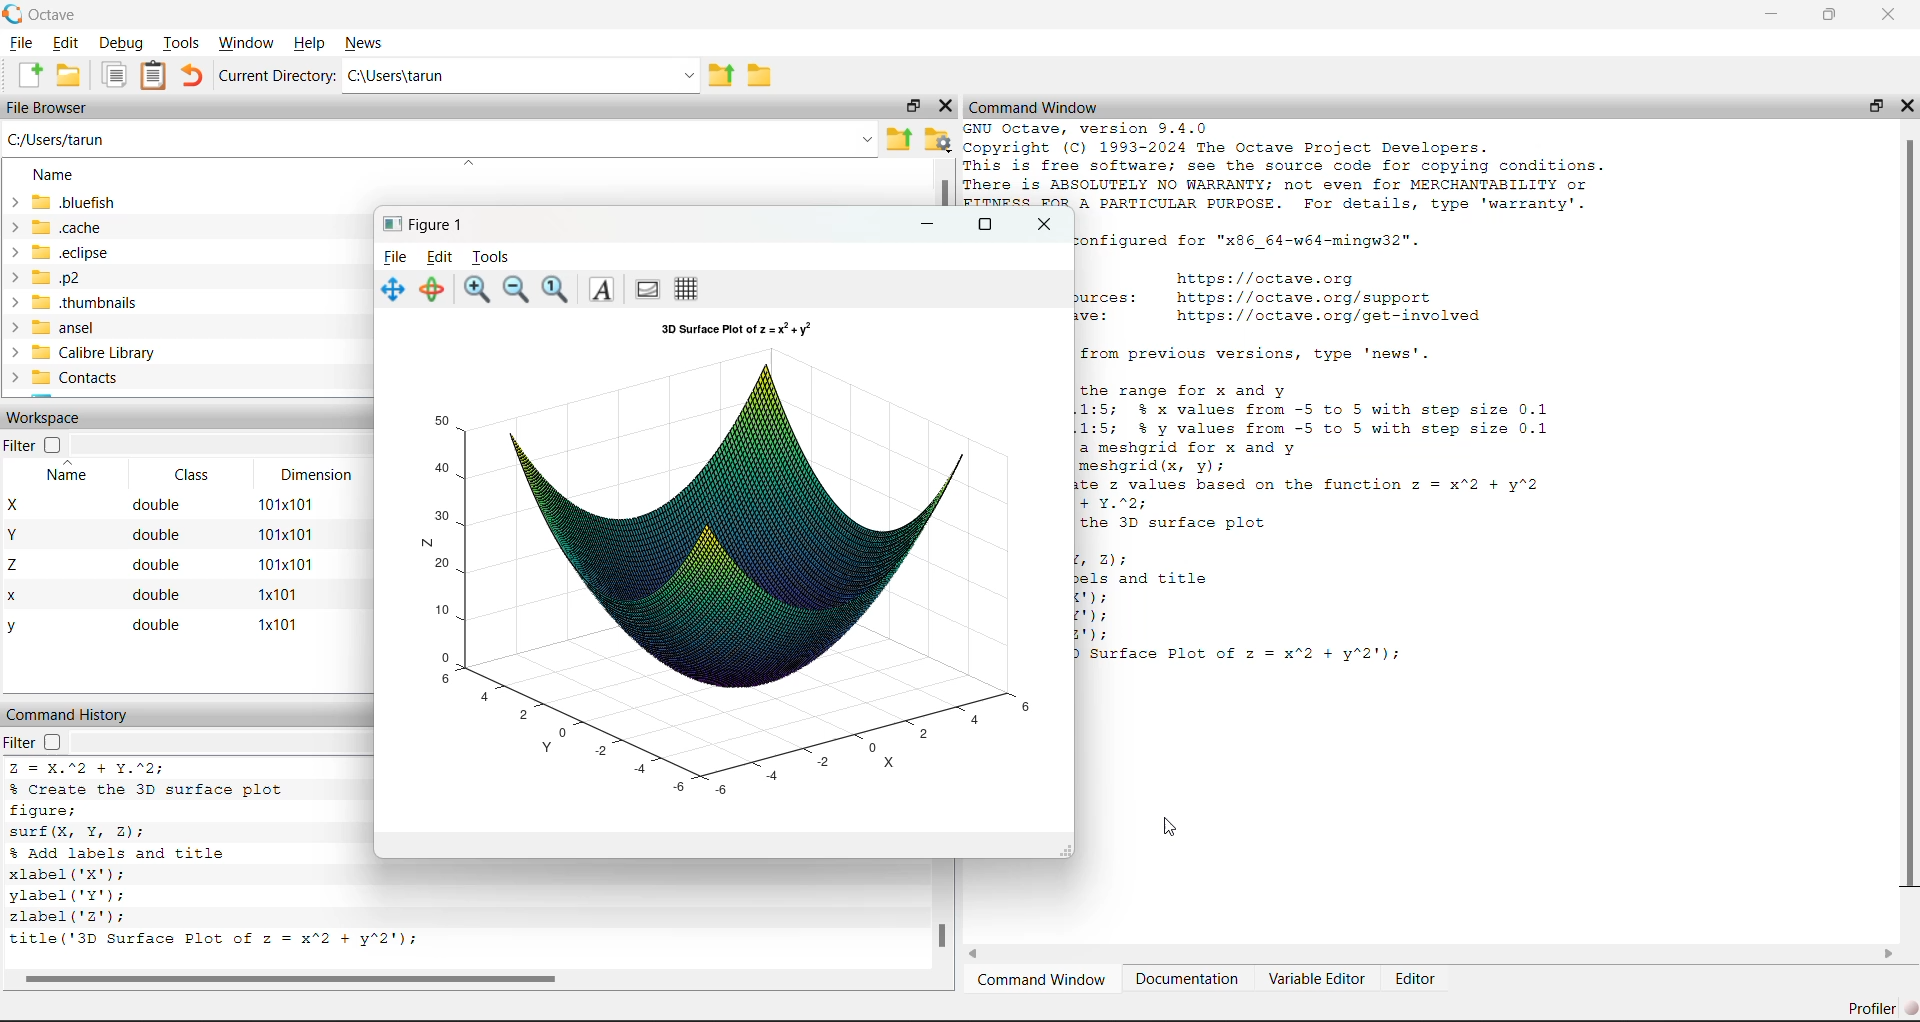 The width and height of the screenshot is (1920, 1022). Describe the element at coordinates (1034, 105) in the screenshot. I see `Command Window` at that location.